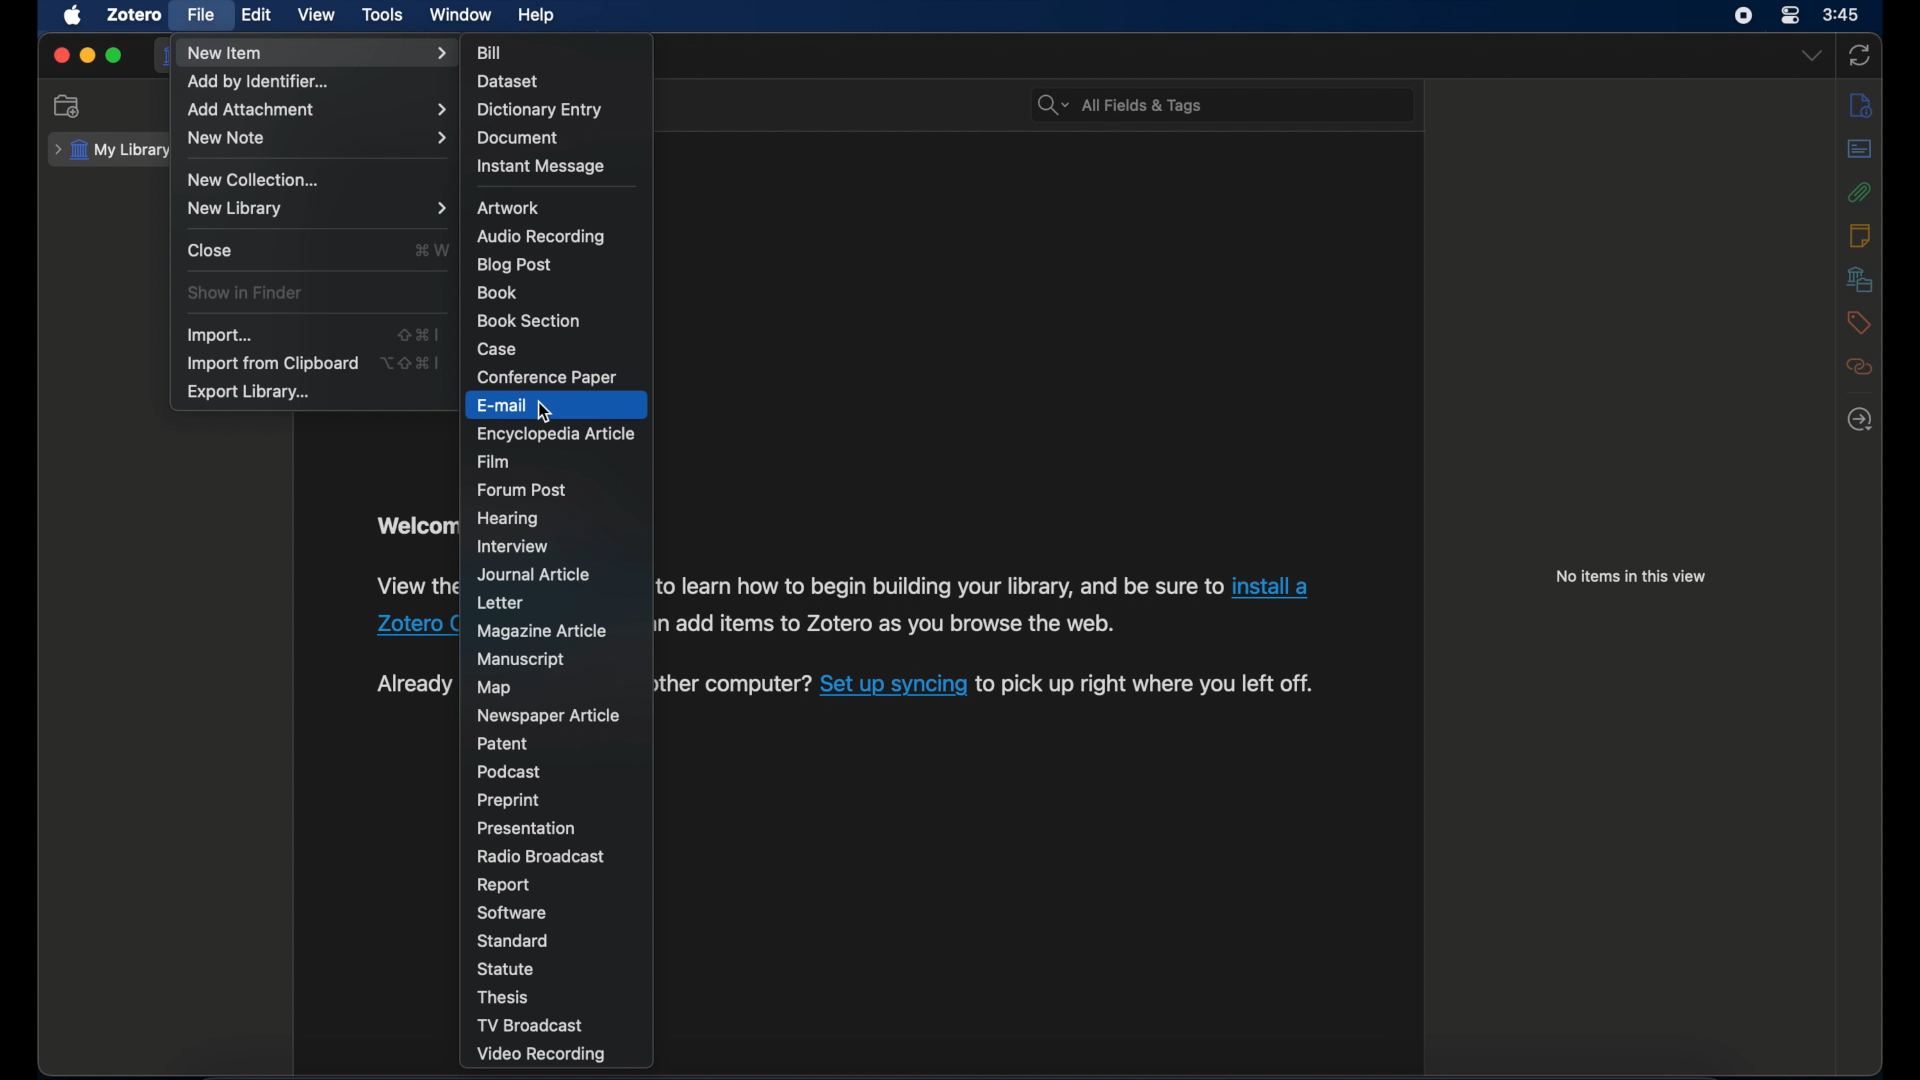  What do you see at coordinates (244, 293) in the screenshot?
I see `show in finder` at bounding box center [244, 293].